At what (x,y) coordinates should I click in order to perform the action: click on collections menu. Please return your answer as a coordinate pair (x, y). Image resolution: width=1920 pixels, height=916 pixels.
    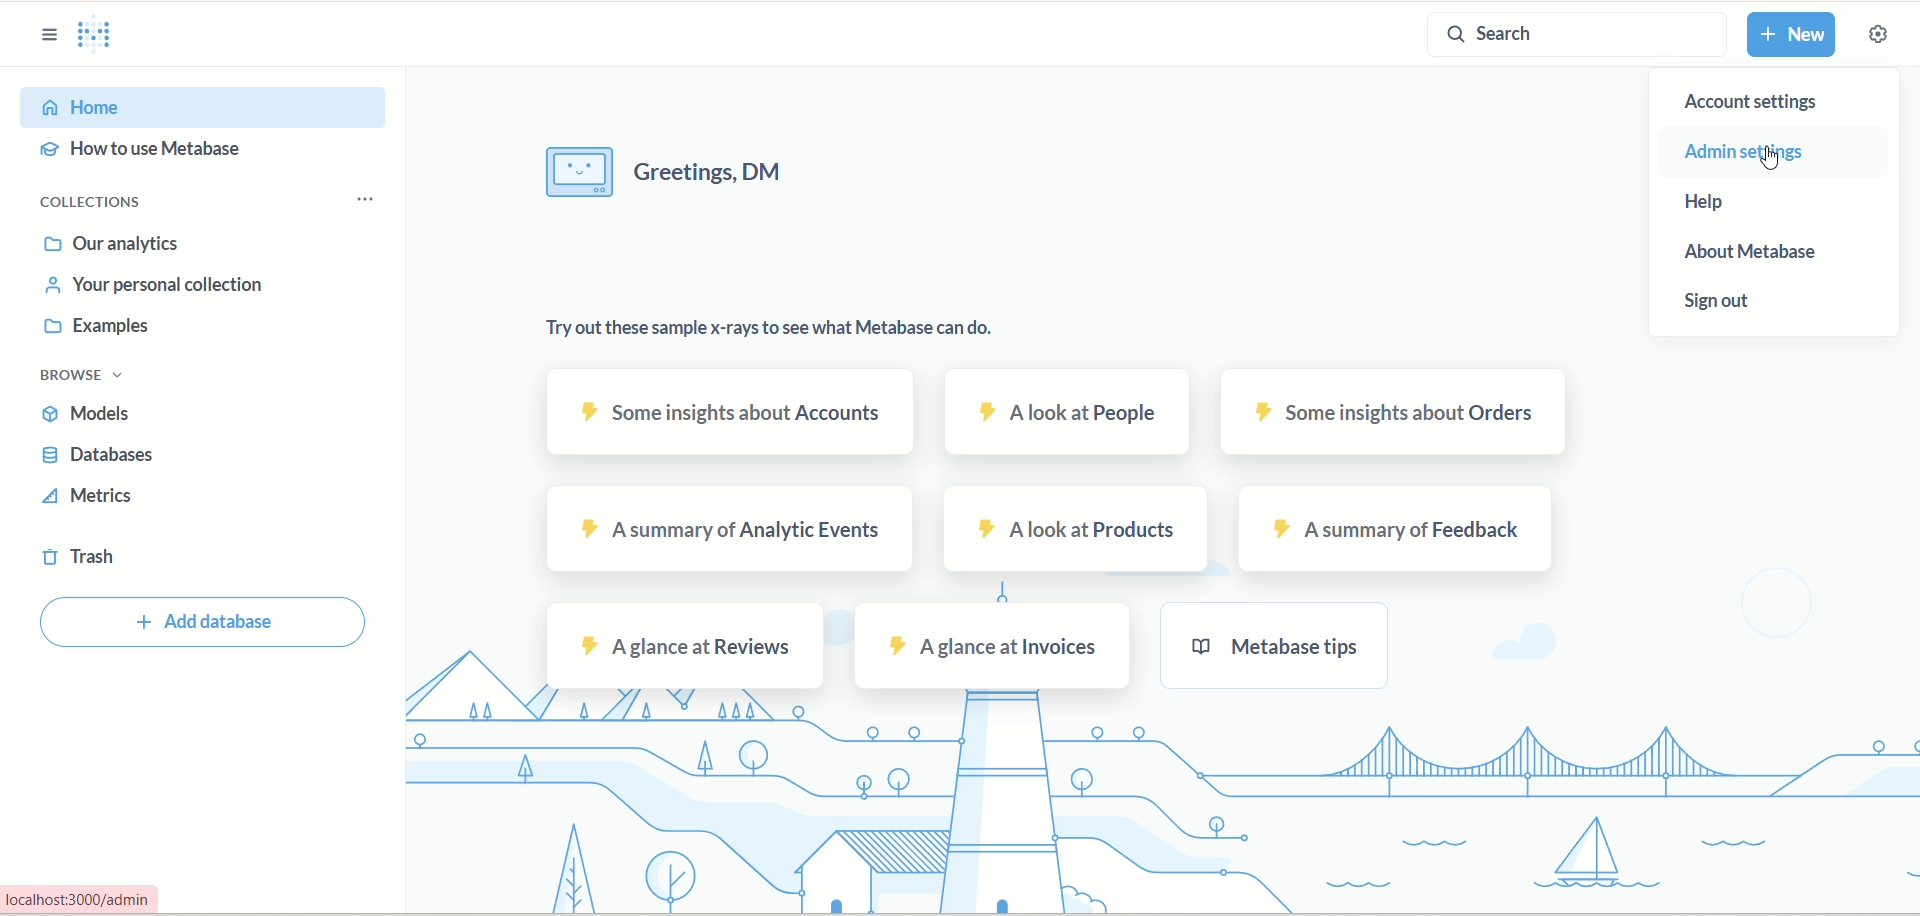
    Looking at the image, I should click on (365, 200).